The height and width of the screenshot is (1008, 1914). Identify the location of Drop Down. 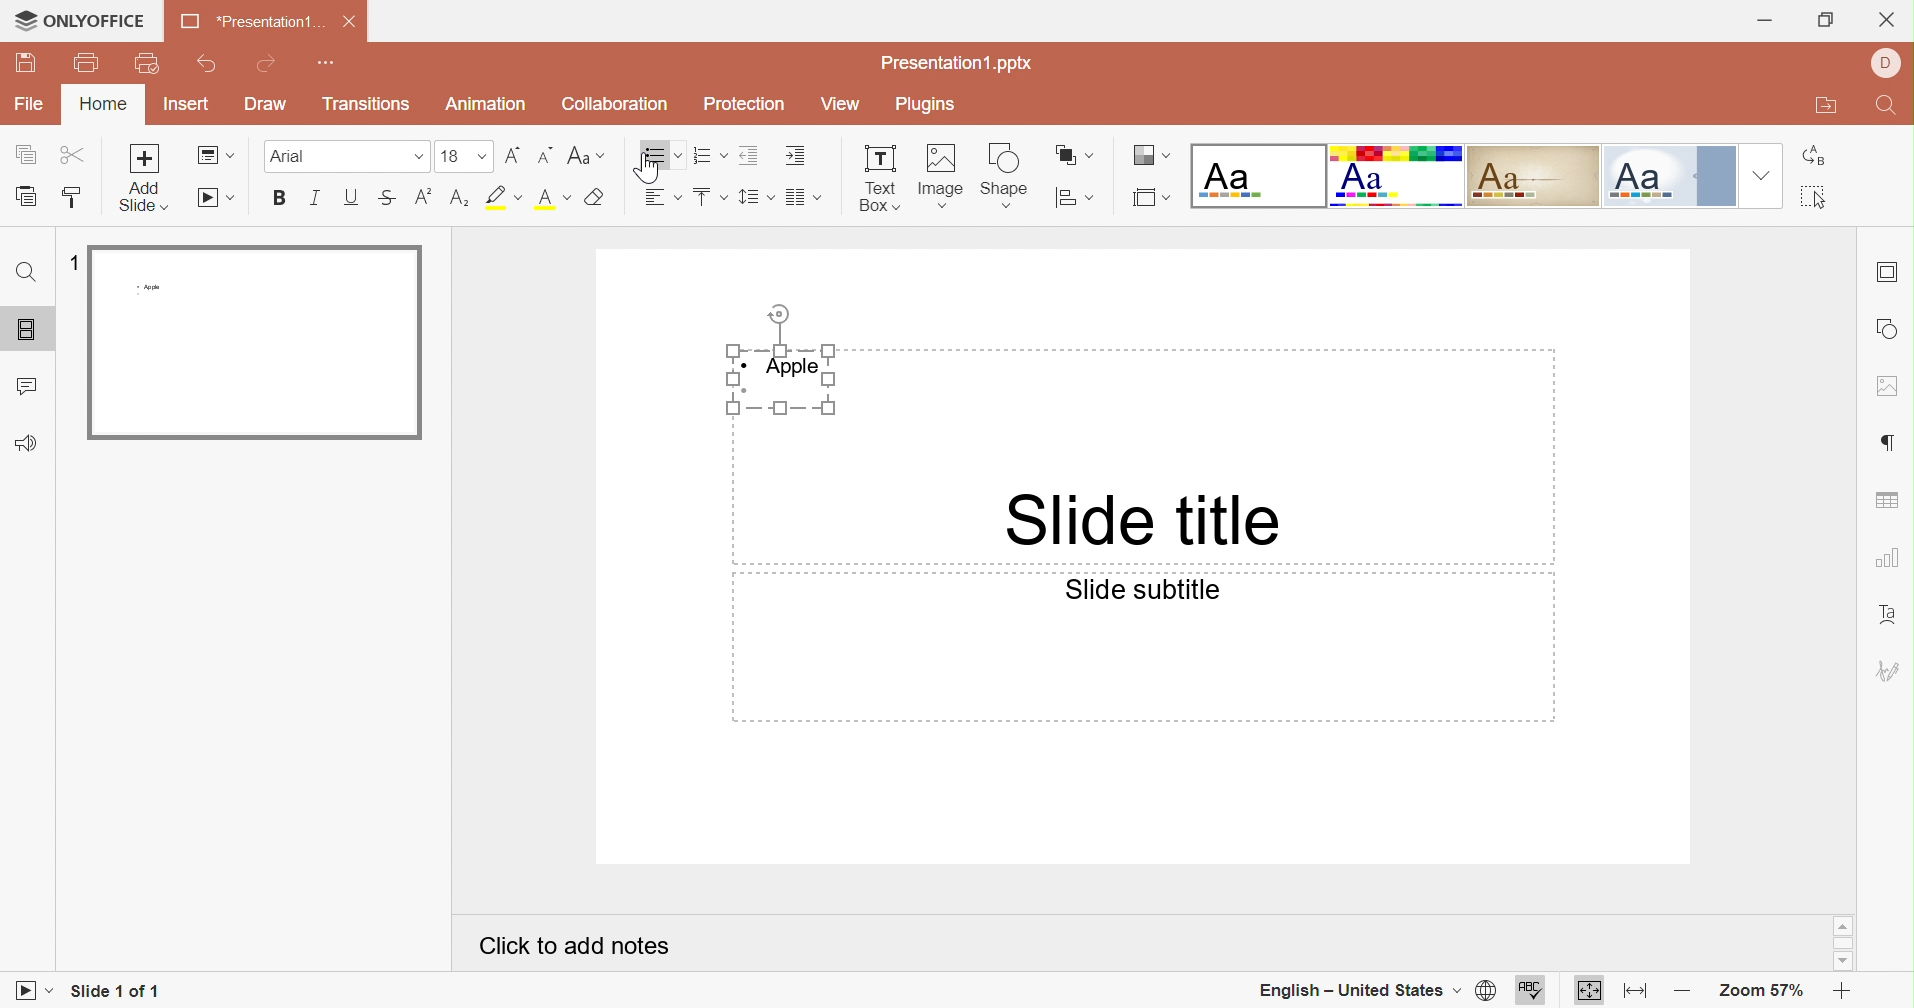
(1760, 175).